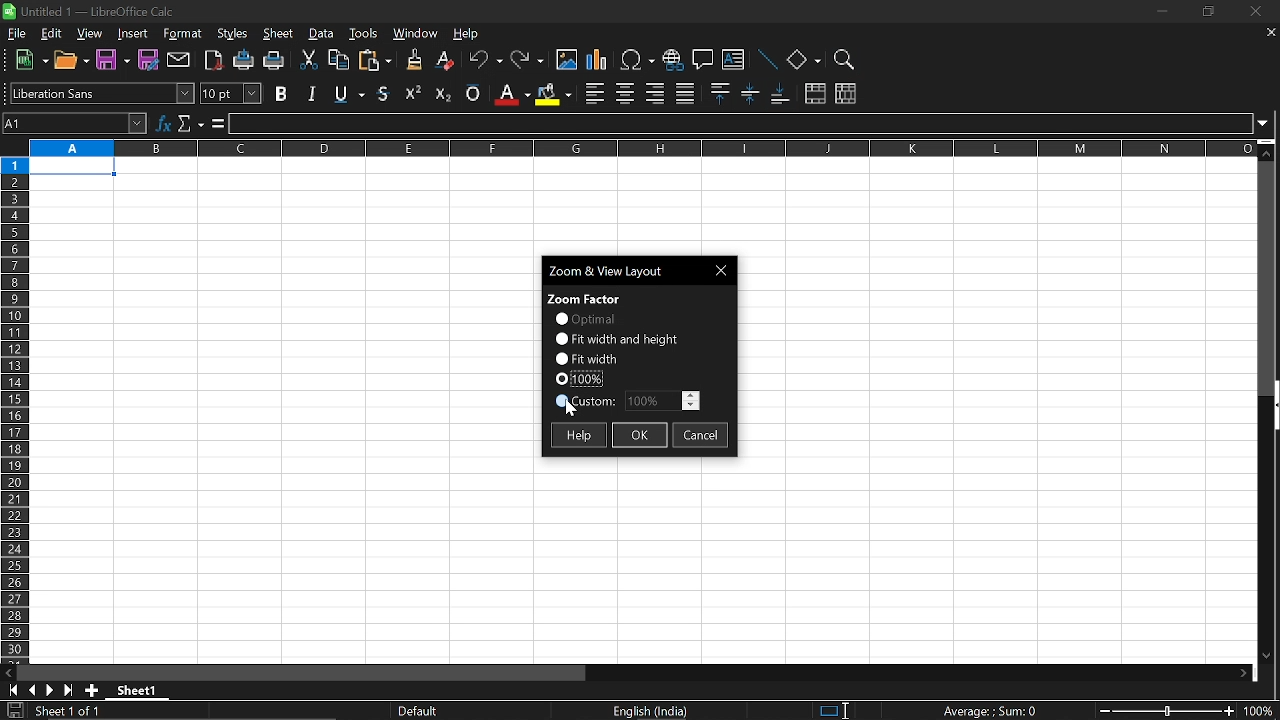 The image size is (1280, 720). Describe the element at coordinates (672, 62) in the screenshot. I see `insert hyperlink` at that location.